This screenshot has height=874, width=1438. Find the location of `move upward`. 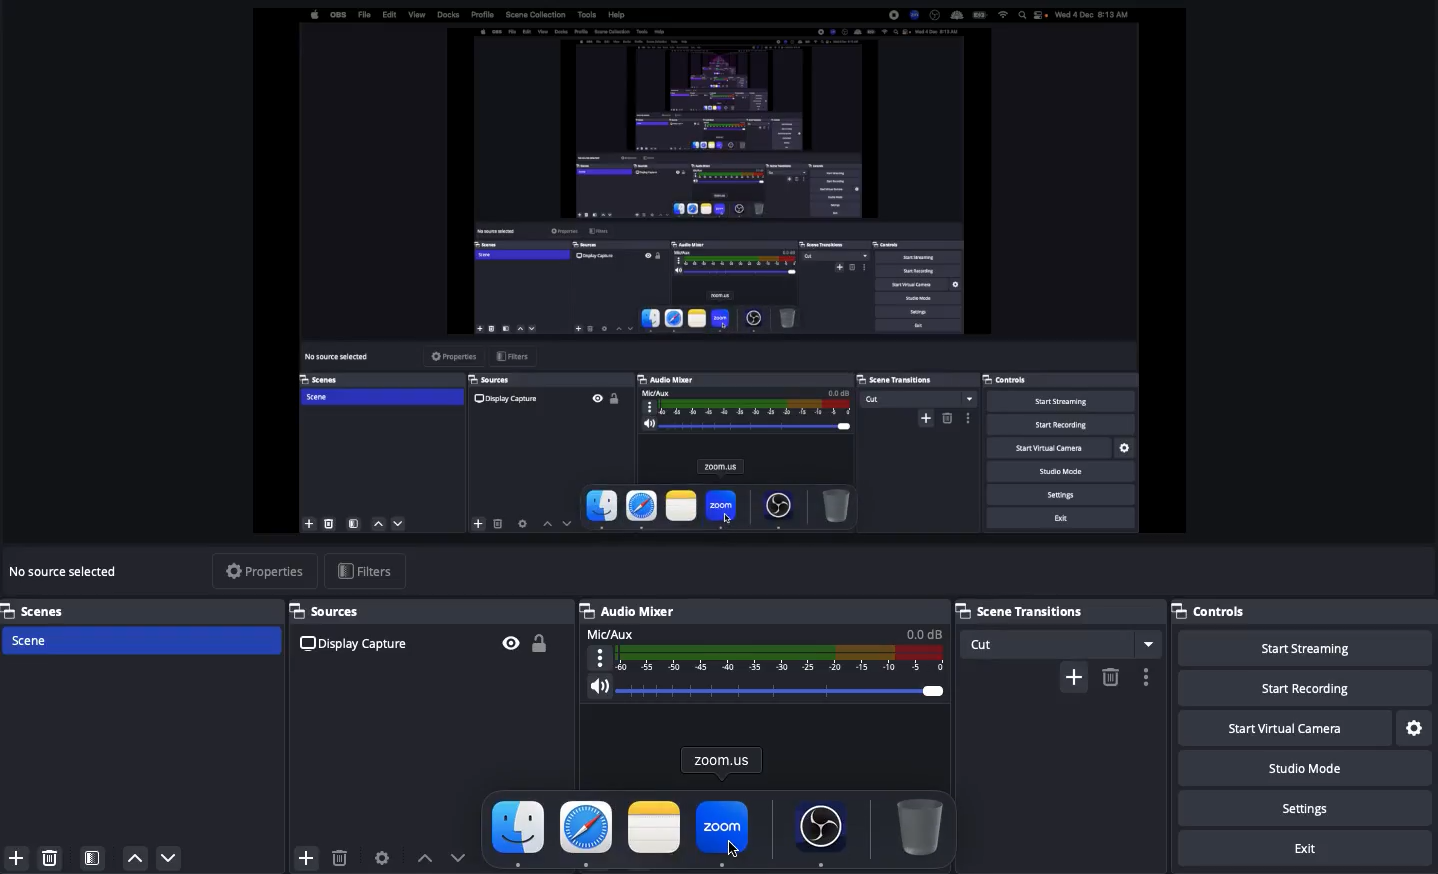

move upward is located at coordinates (420, 855).